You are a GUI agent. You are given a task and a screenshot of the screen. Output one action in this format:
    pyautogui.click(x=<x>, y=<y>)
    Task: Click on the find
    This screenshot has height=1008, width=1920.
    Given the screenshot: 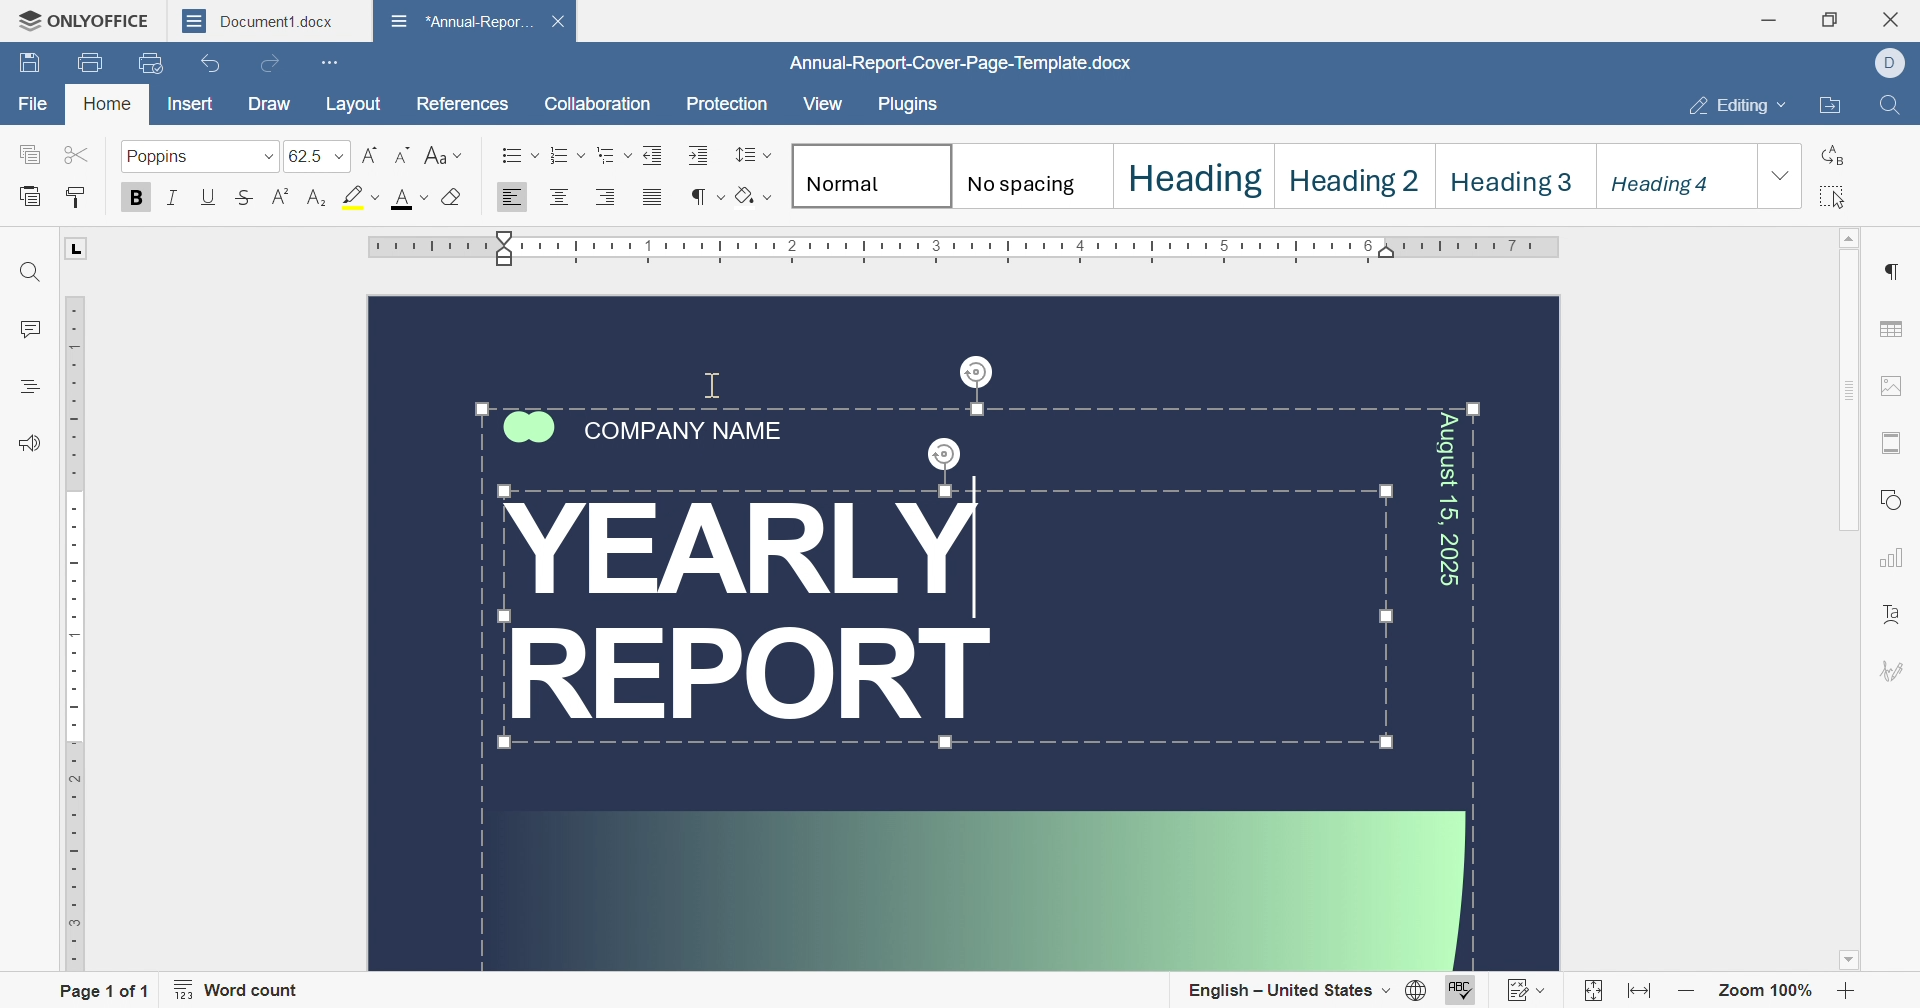 What is the action you would take?
    pyautogui.click(x=31, y=270)
    